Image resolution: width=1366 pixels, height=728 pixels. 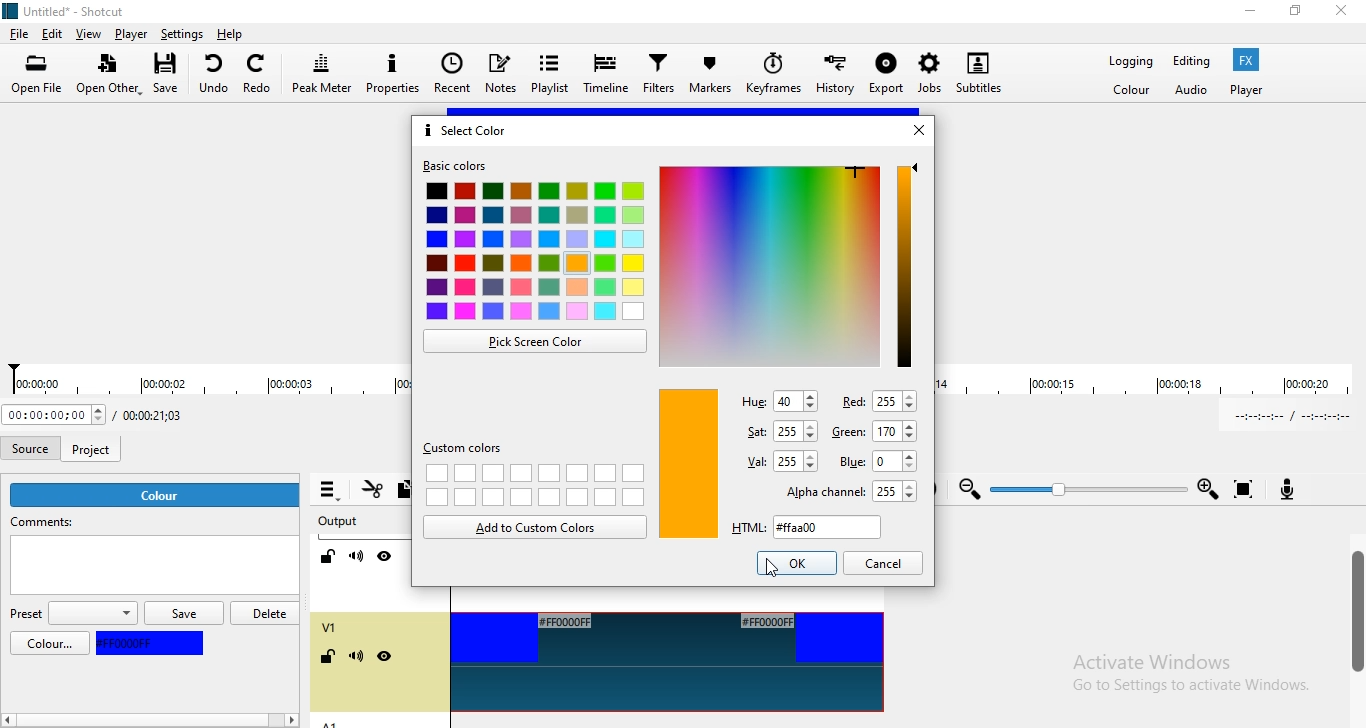 What do you see at coordinates (536, 342) in the screenshot?
I see `pick screen color` at bounding box center [536, 342].